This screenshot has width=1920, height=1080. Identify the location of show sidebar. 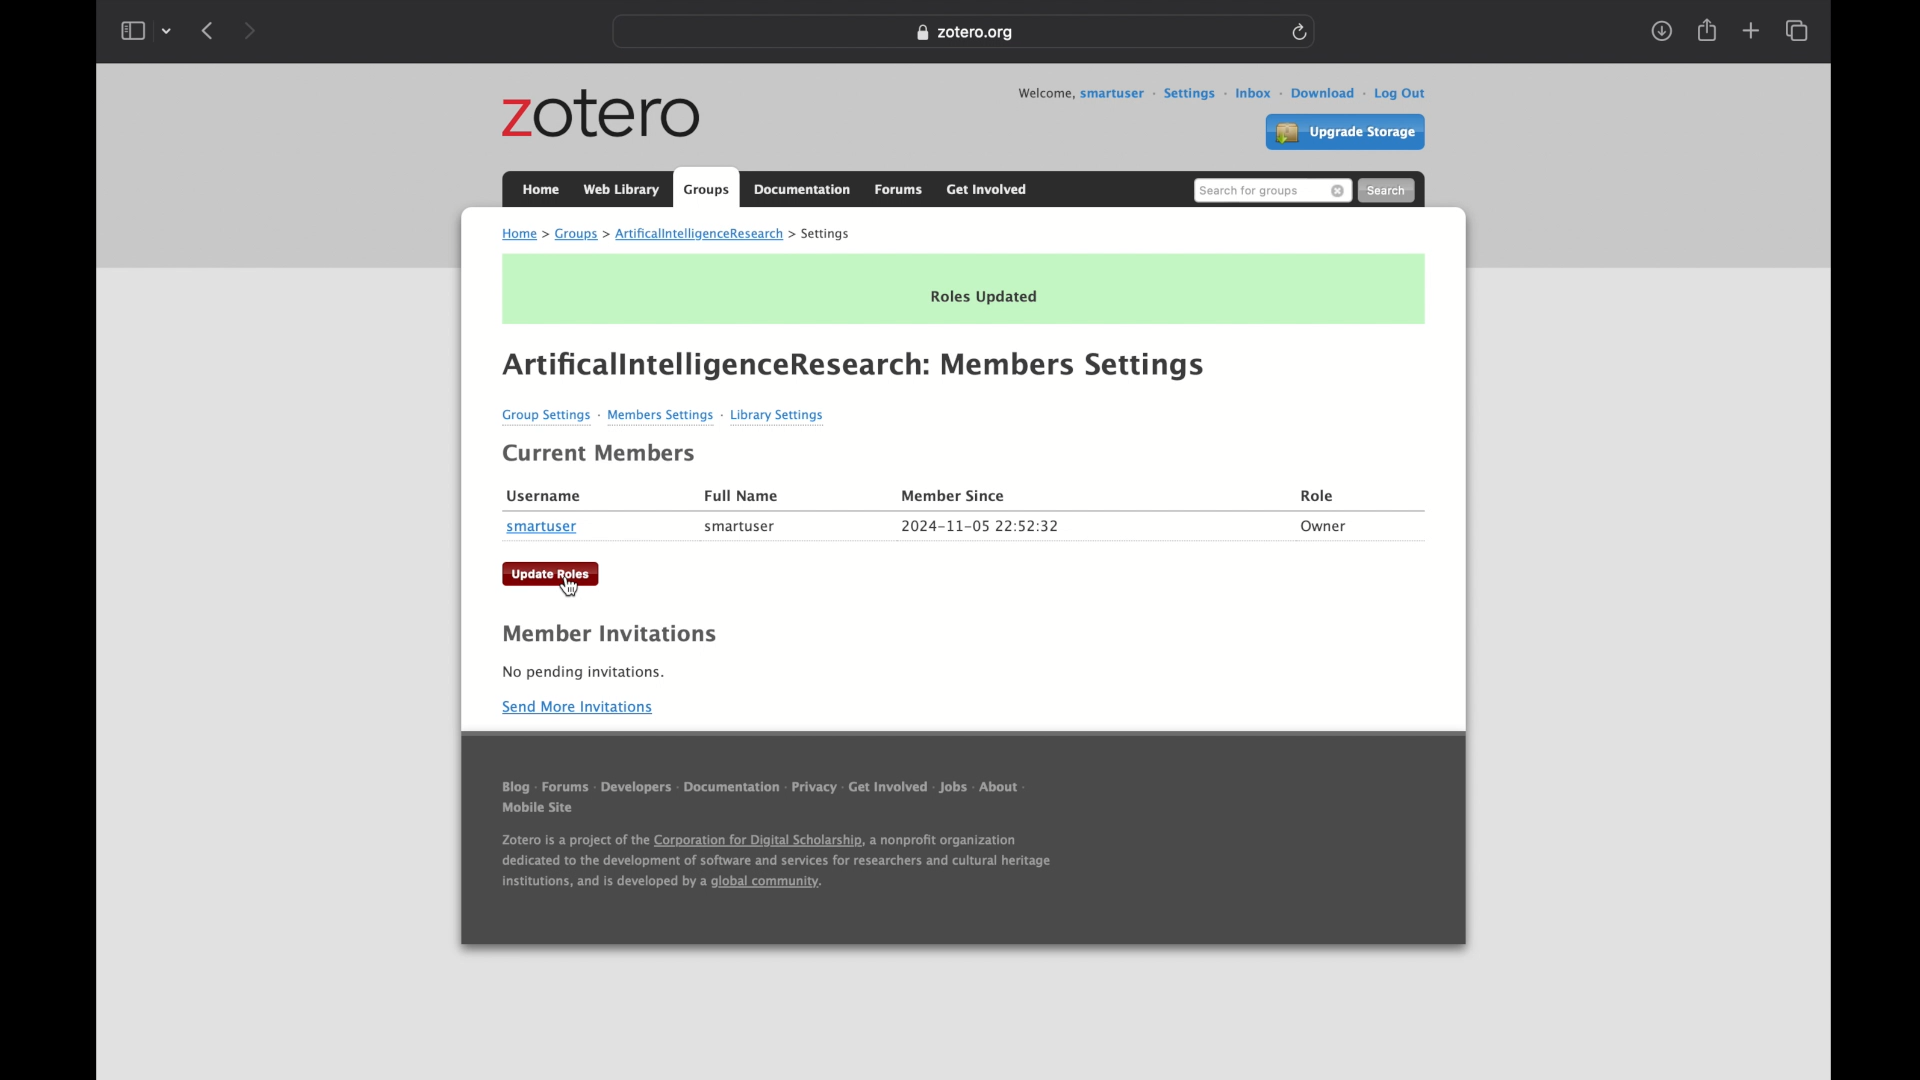
(132, 31).